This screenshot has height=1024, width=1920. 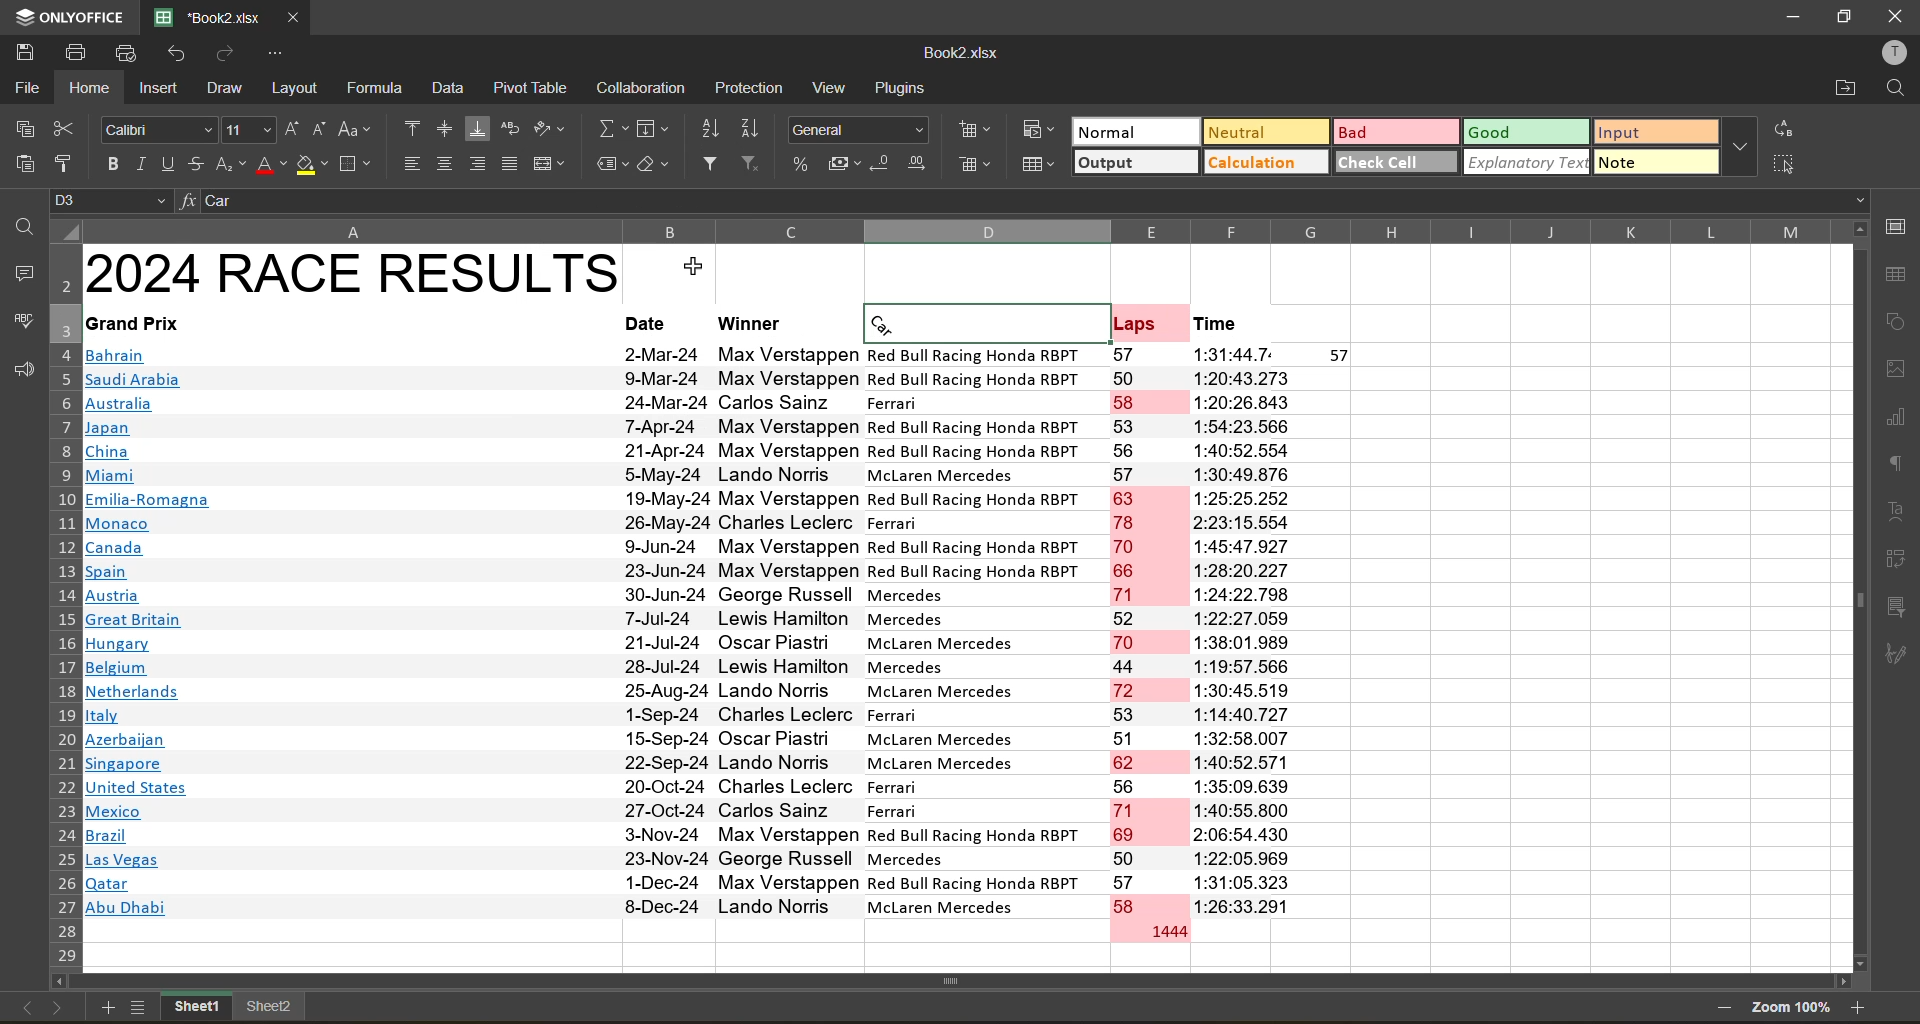 I want to click on fields, so click(x=656, y=129).